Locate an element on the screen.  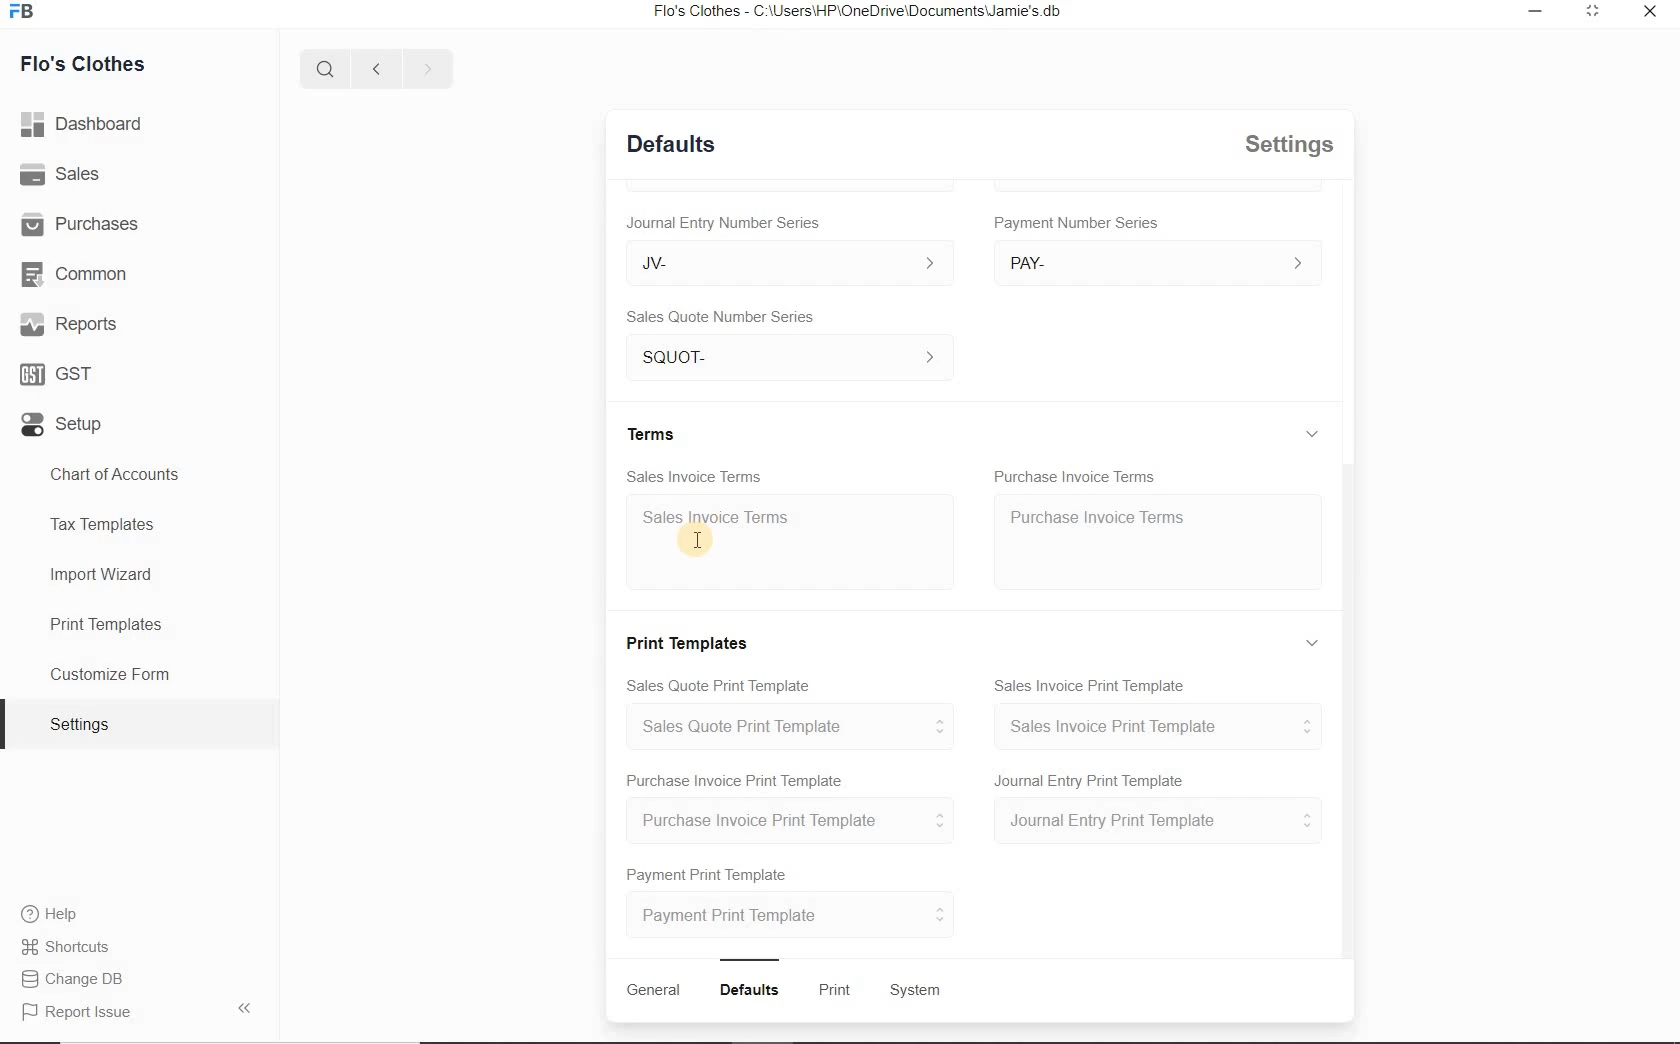
Terms is located at coordinates (655, 432).